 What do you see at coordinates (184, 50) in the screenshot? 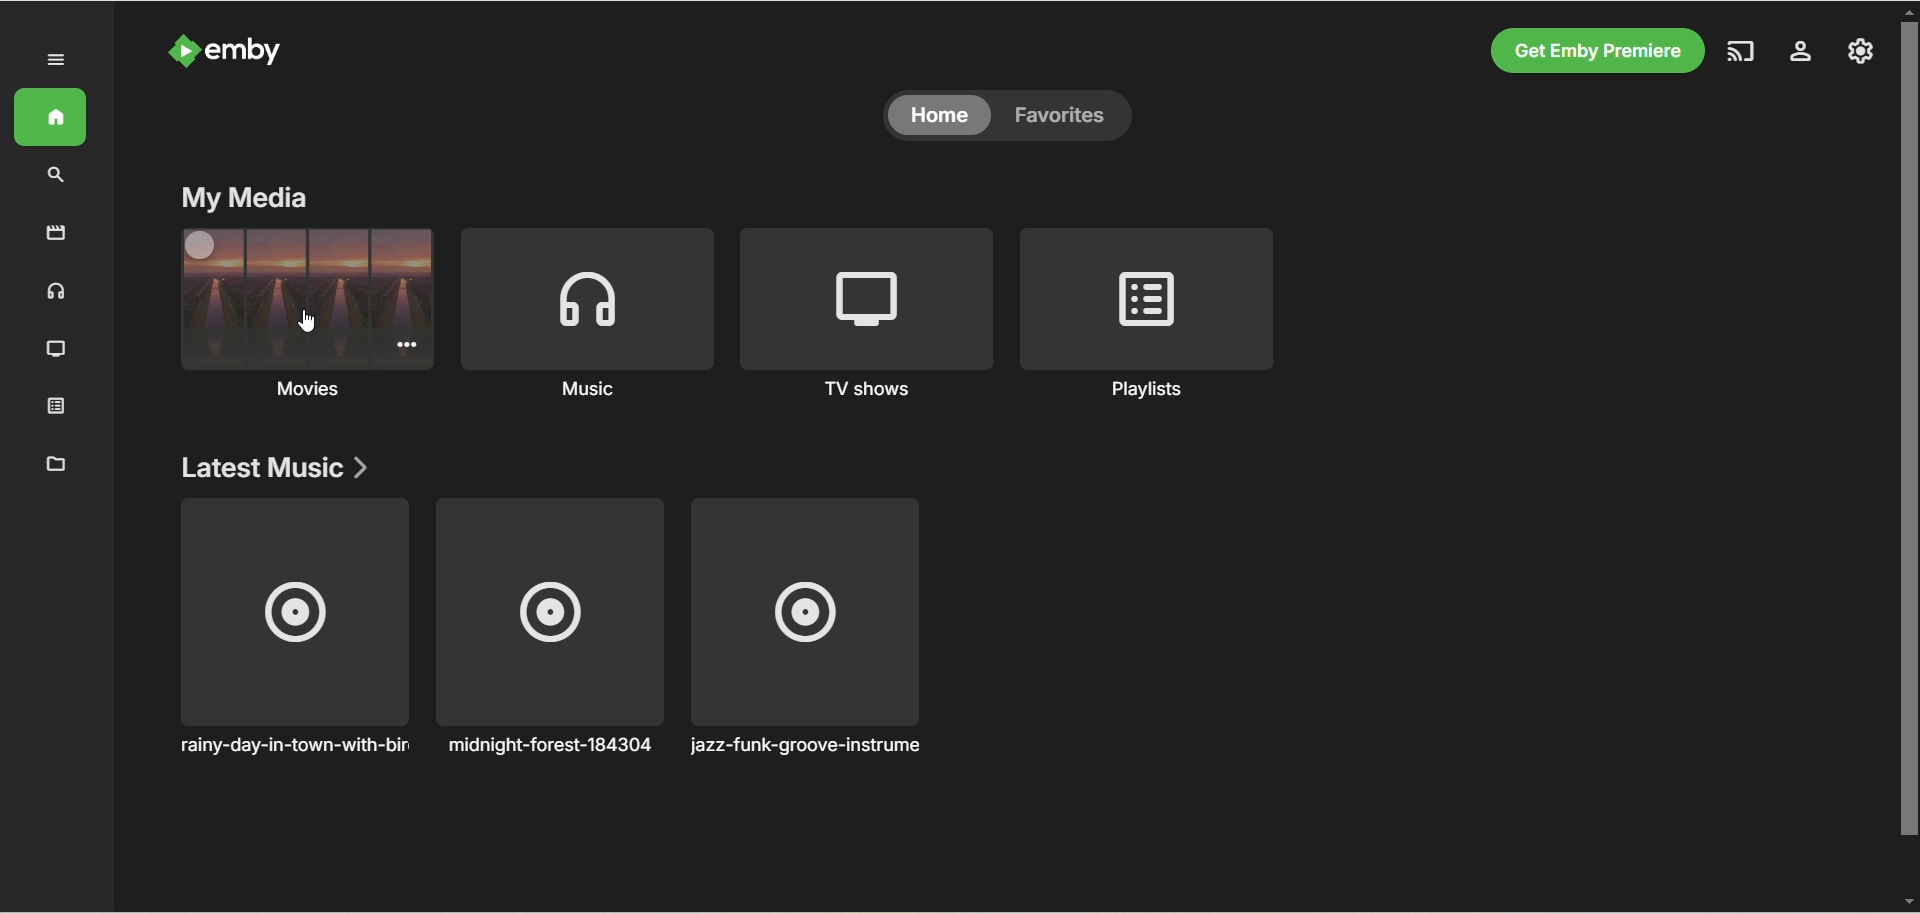
I see `Emby logo` at bounding box center [184, 50].